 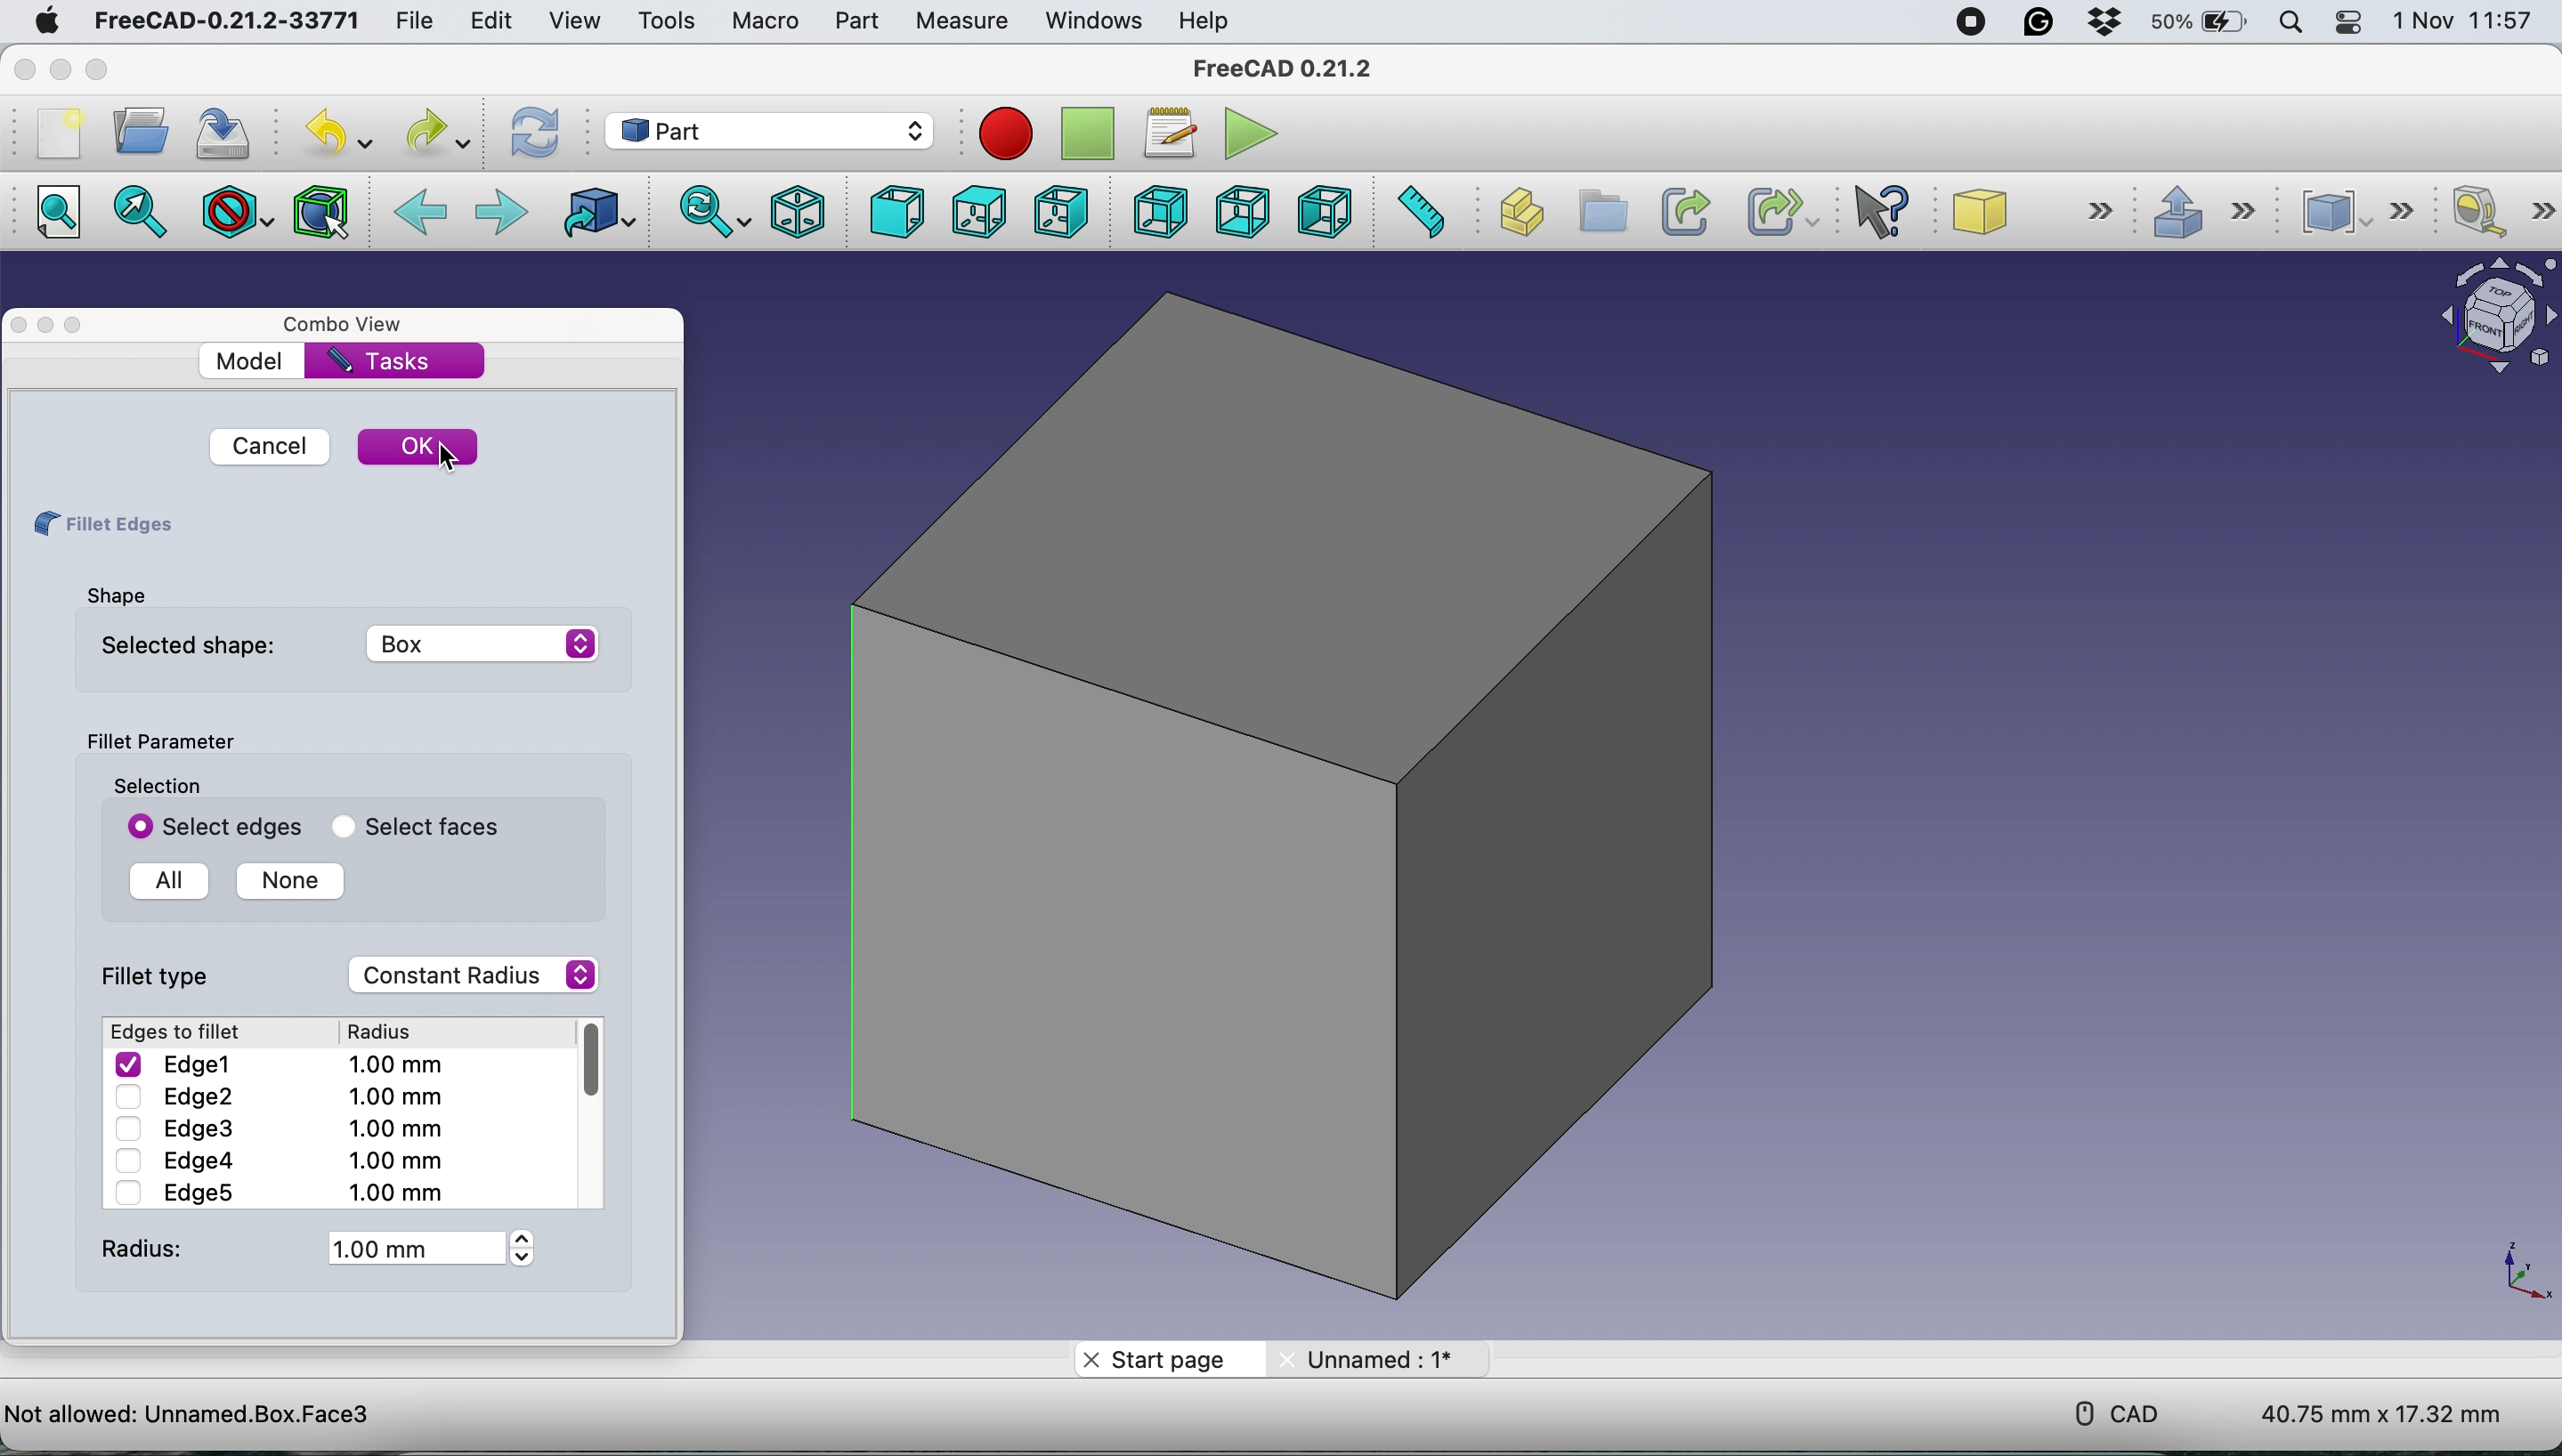 I want to click on Edges to fillet, so click(x=180, y=1032).